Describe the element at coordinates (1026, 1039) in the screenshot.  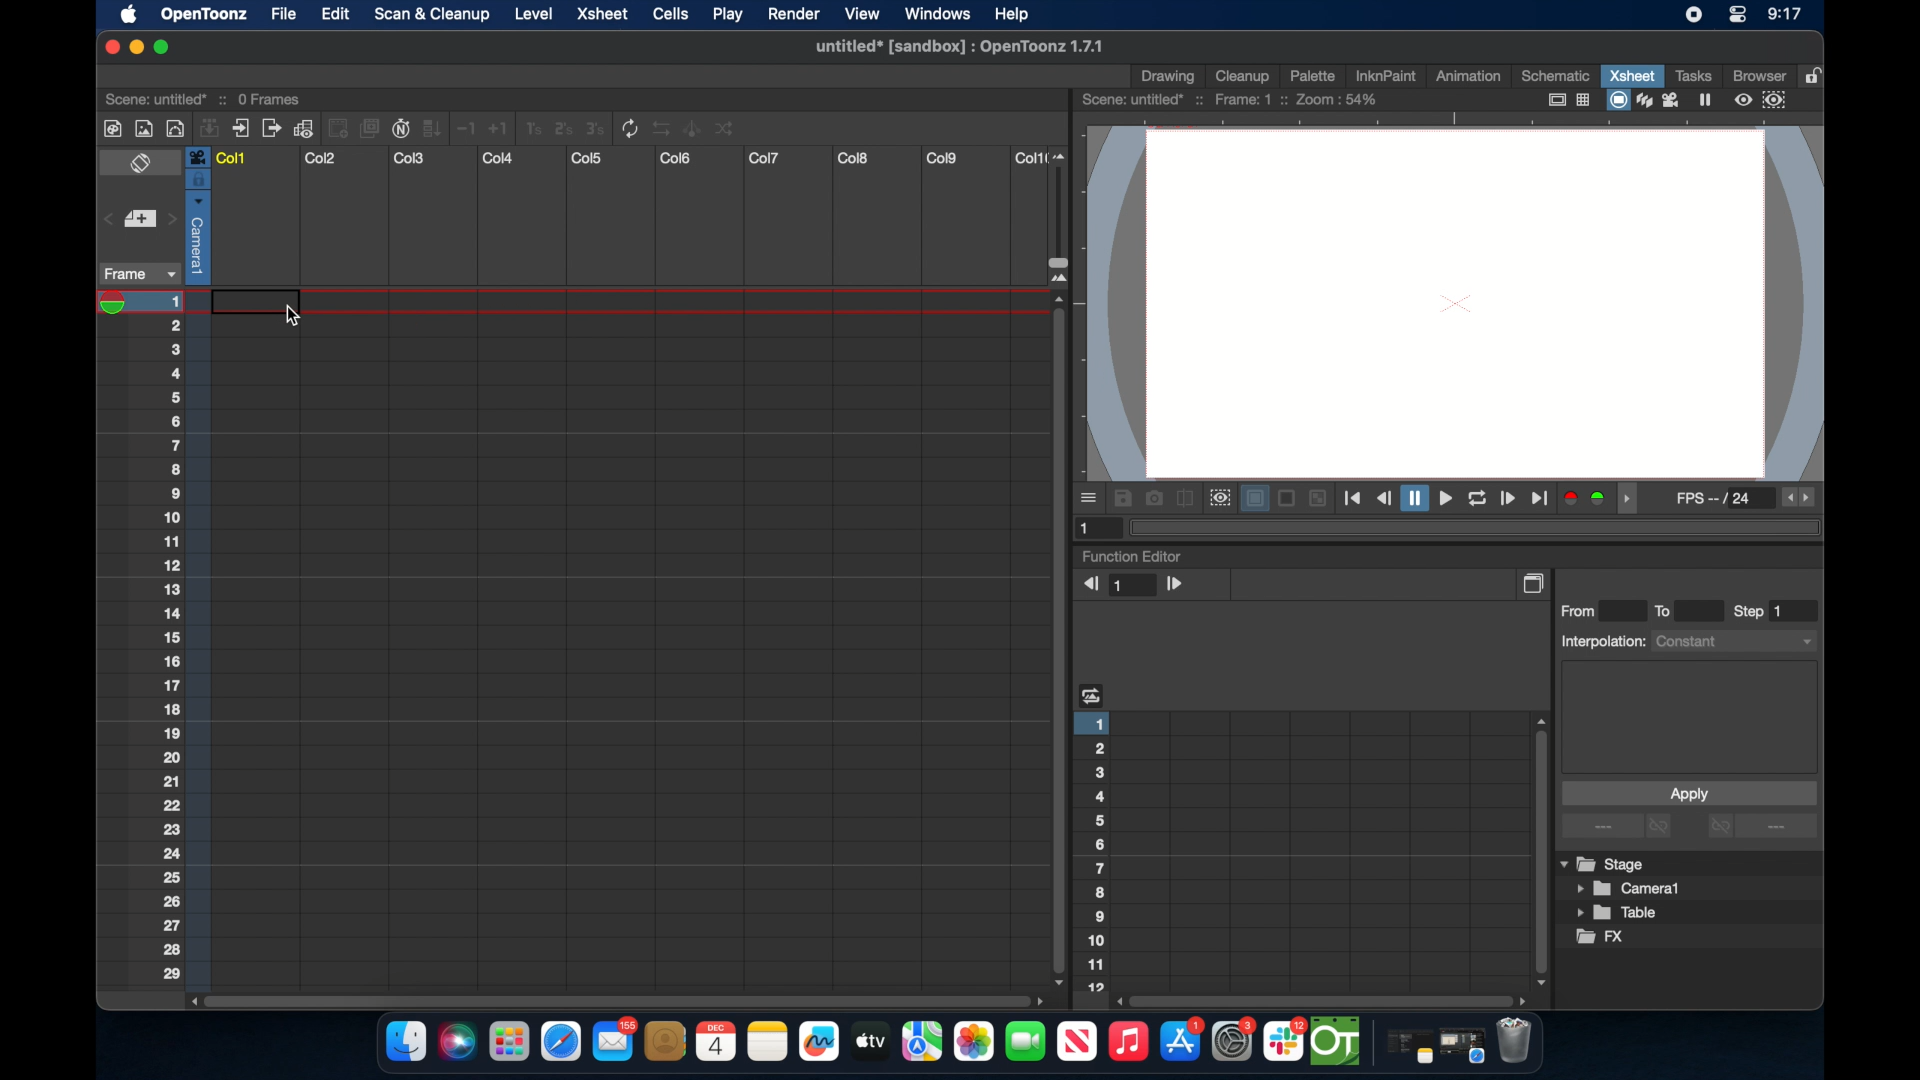
I see `facetime` at that location.